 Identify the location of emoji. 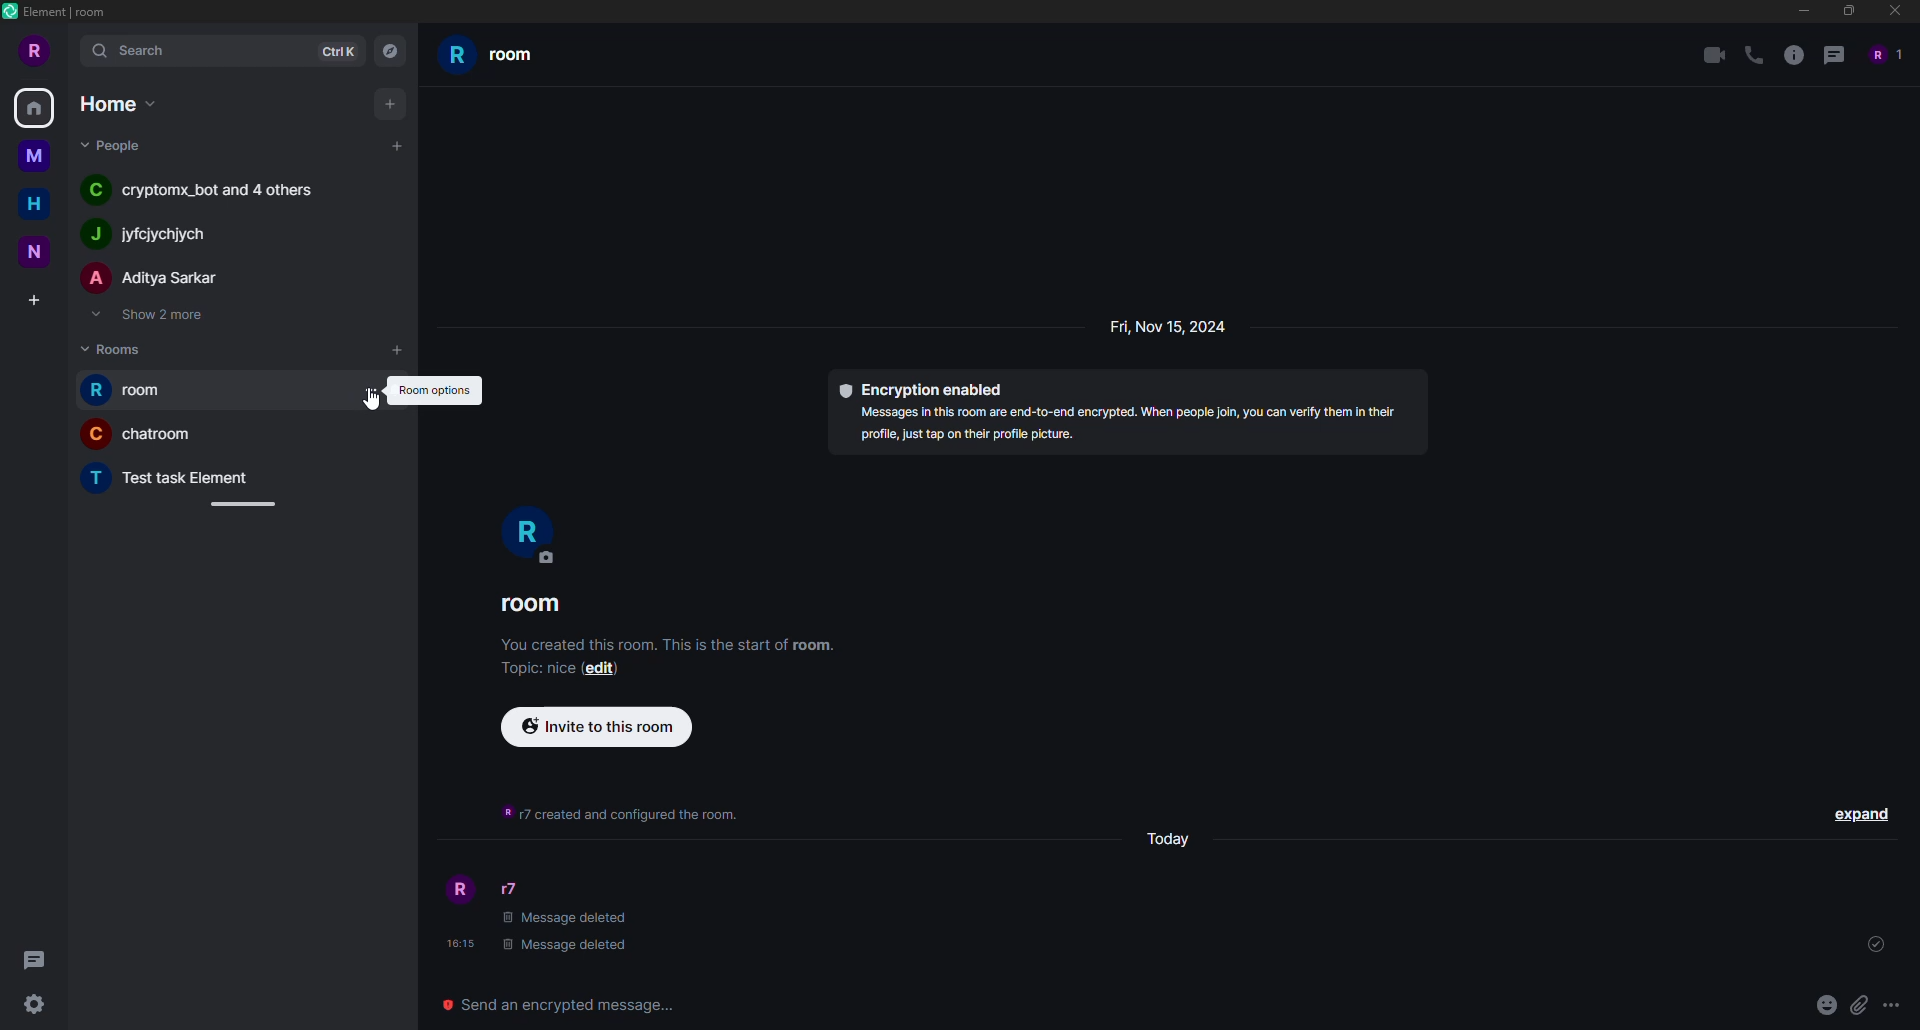
(1825, 1004).